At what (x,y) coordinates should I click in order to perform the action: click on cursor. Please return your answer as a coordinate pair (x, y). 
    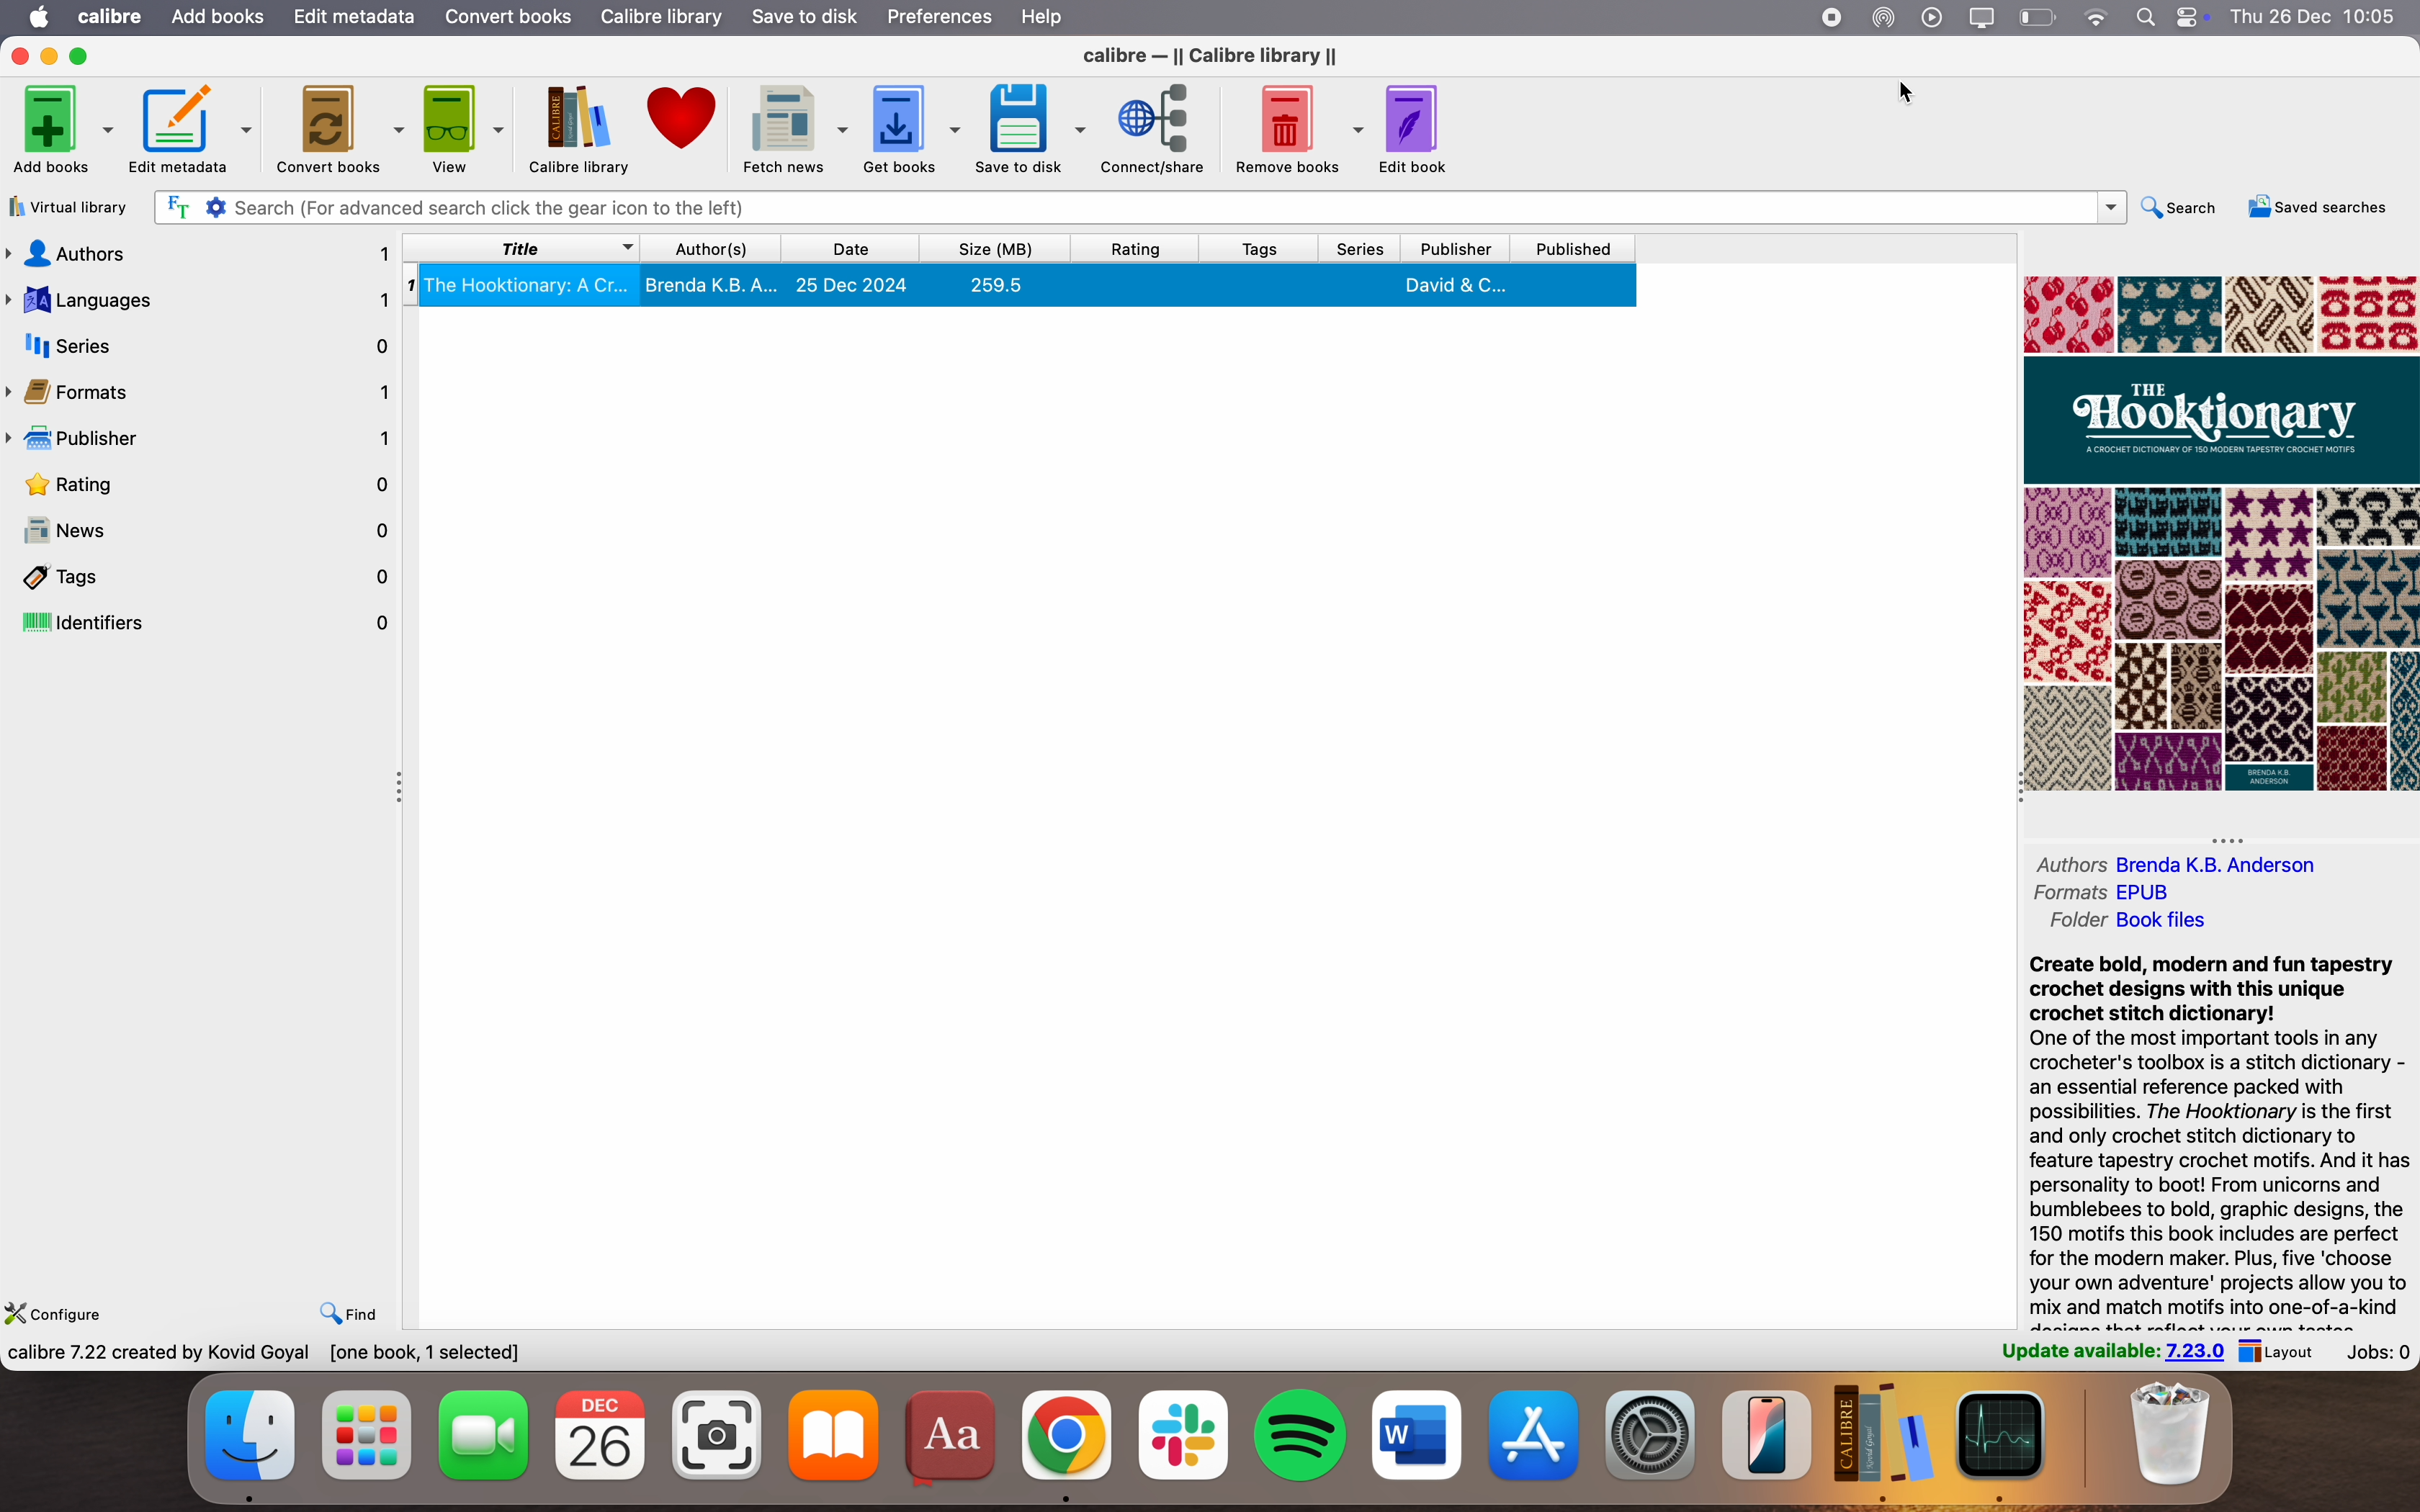
    Looking at the image, I should click on (1910, 91).